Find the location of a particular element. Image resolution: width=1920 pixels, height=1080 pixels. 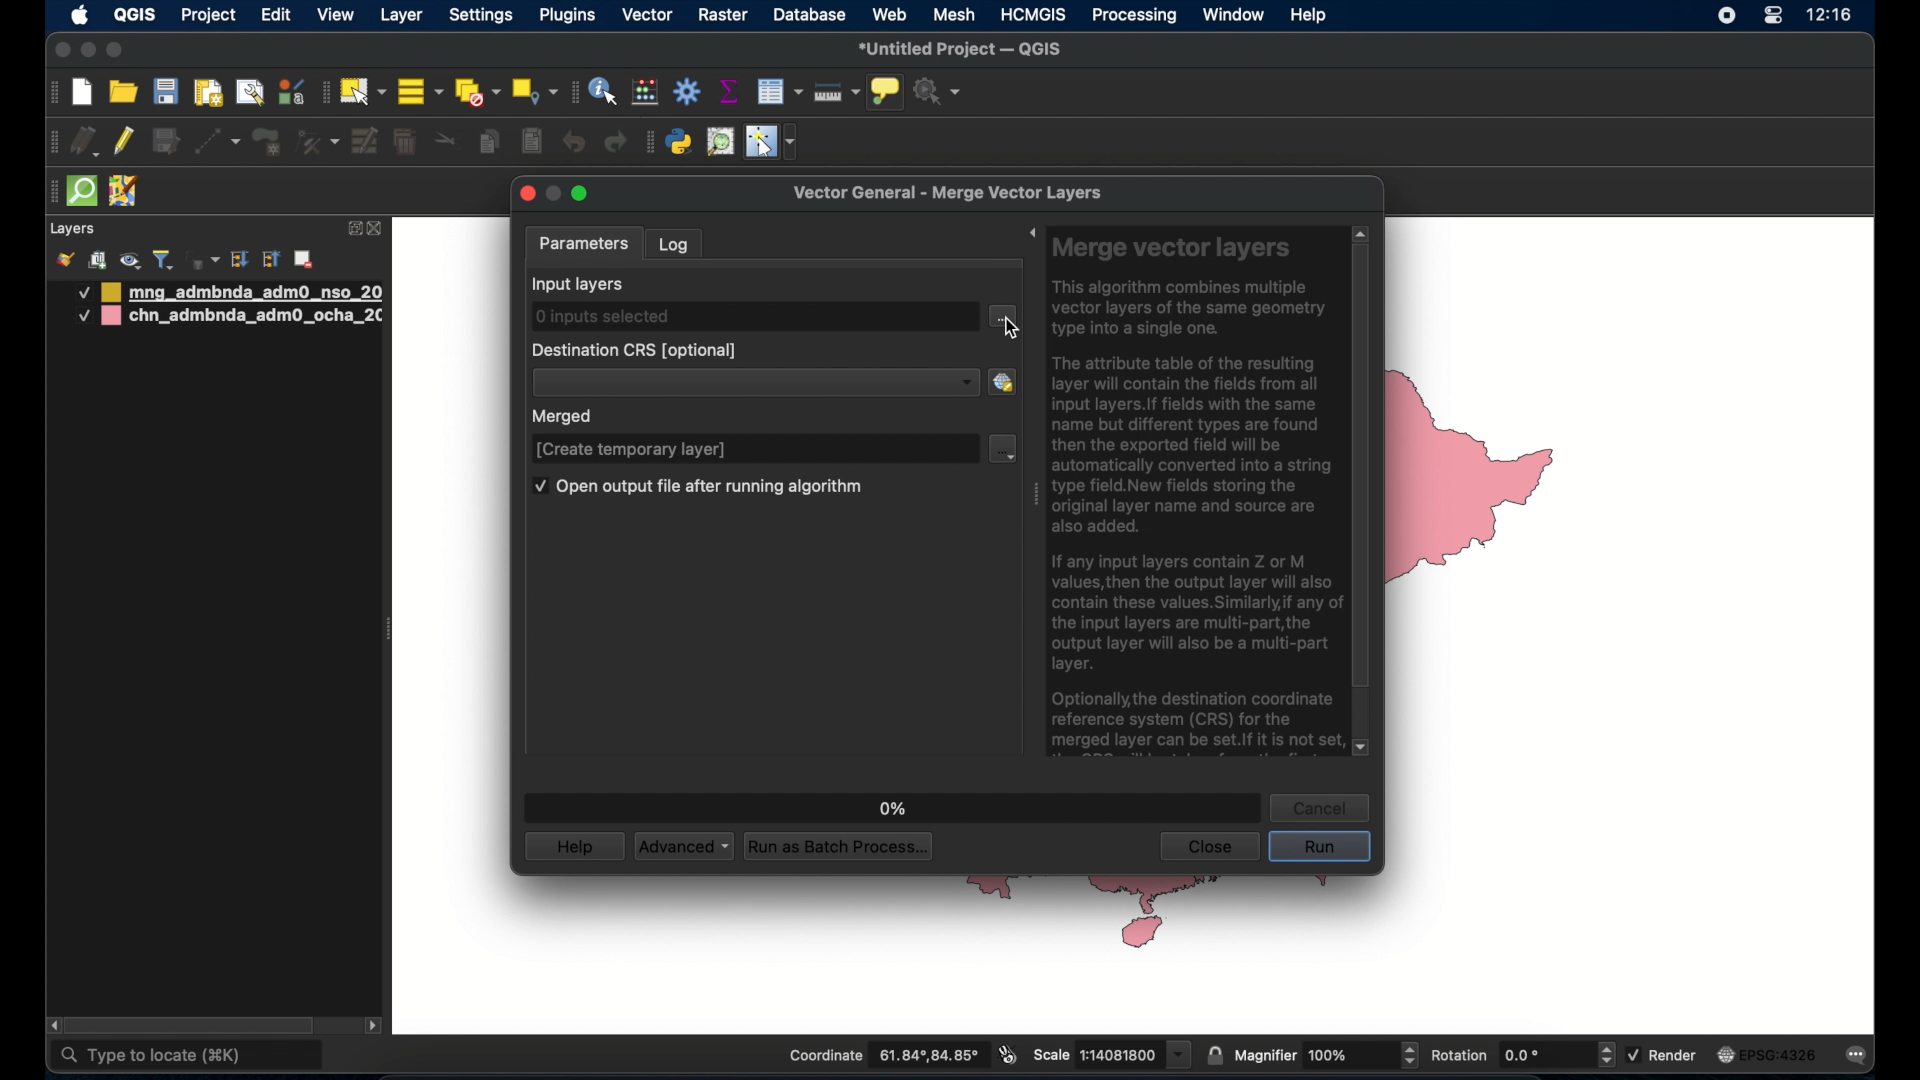

close is located at coordinates (527, 195).